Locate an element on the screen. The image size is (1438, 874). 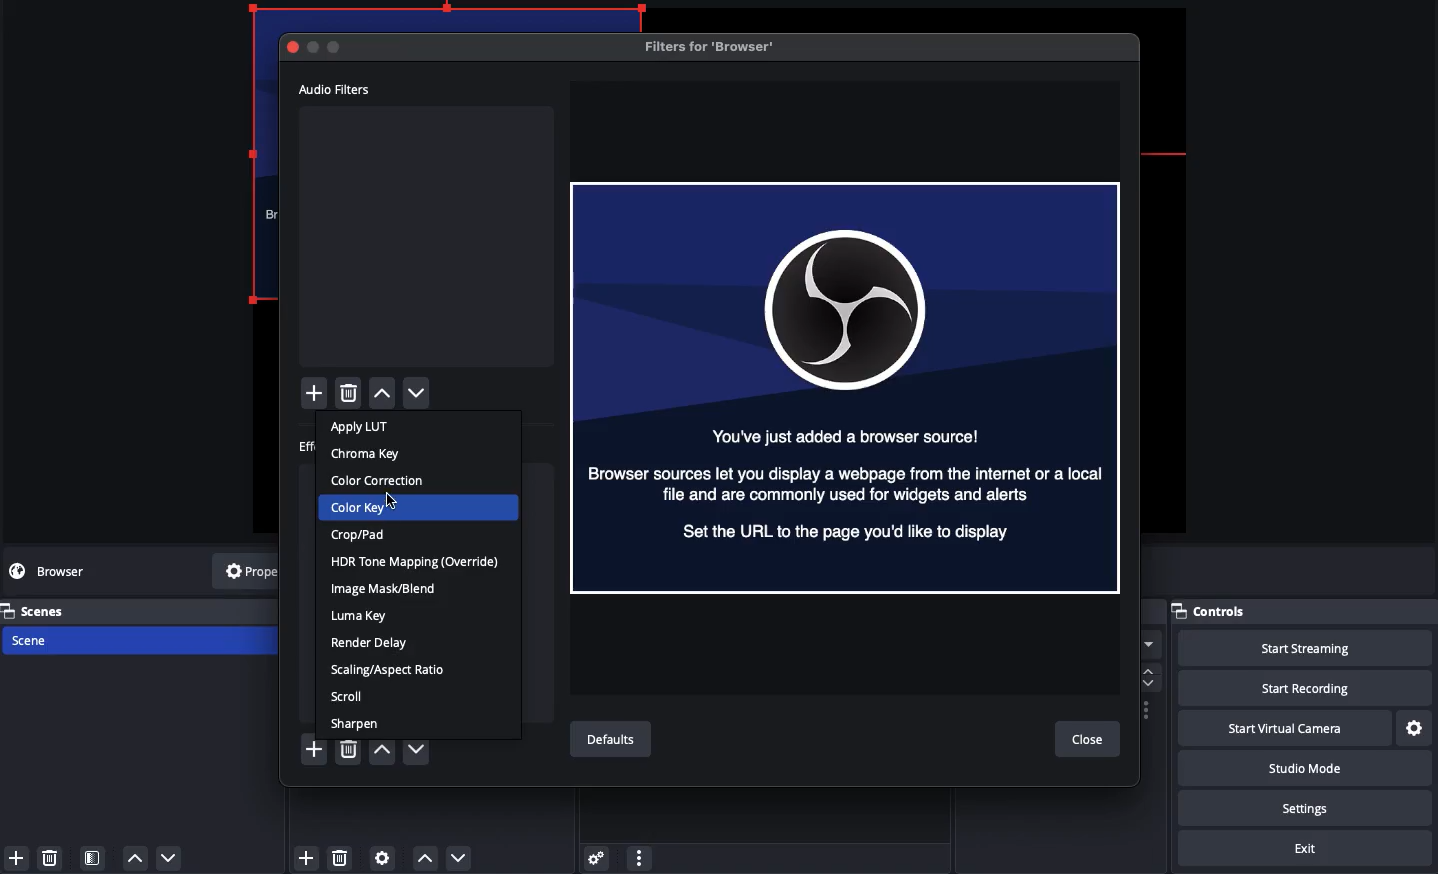
Maximize is located at coordinates (336, 48).